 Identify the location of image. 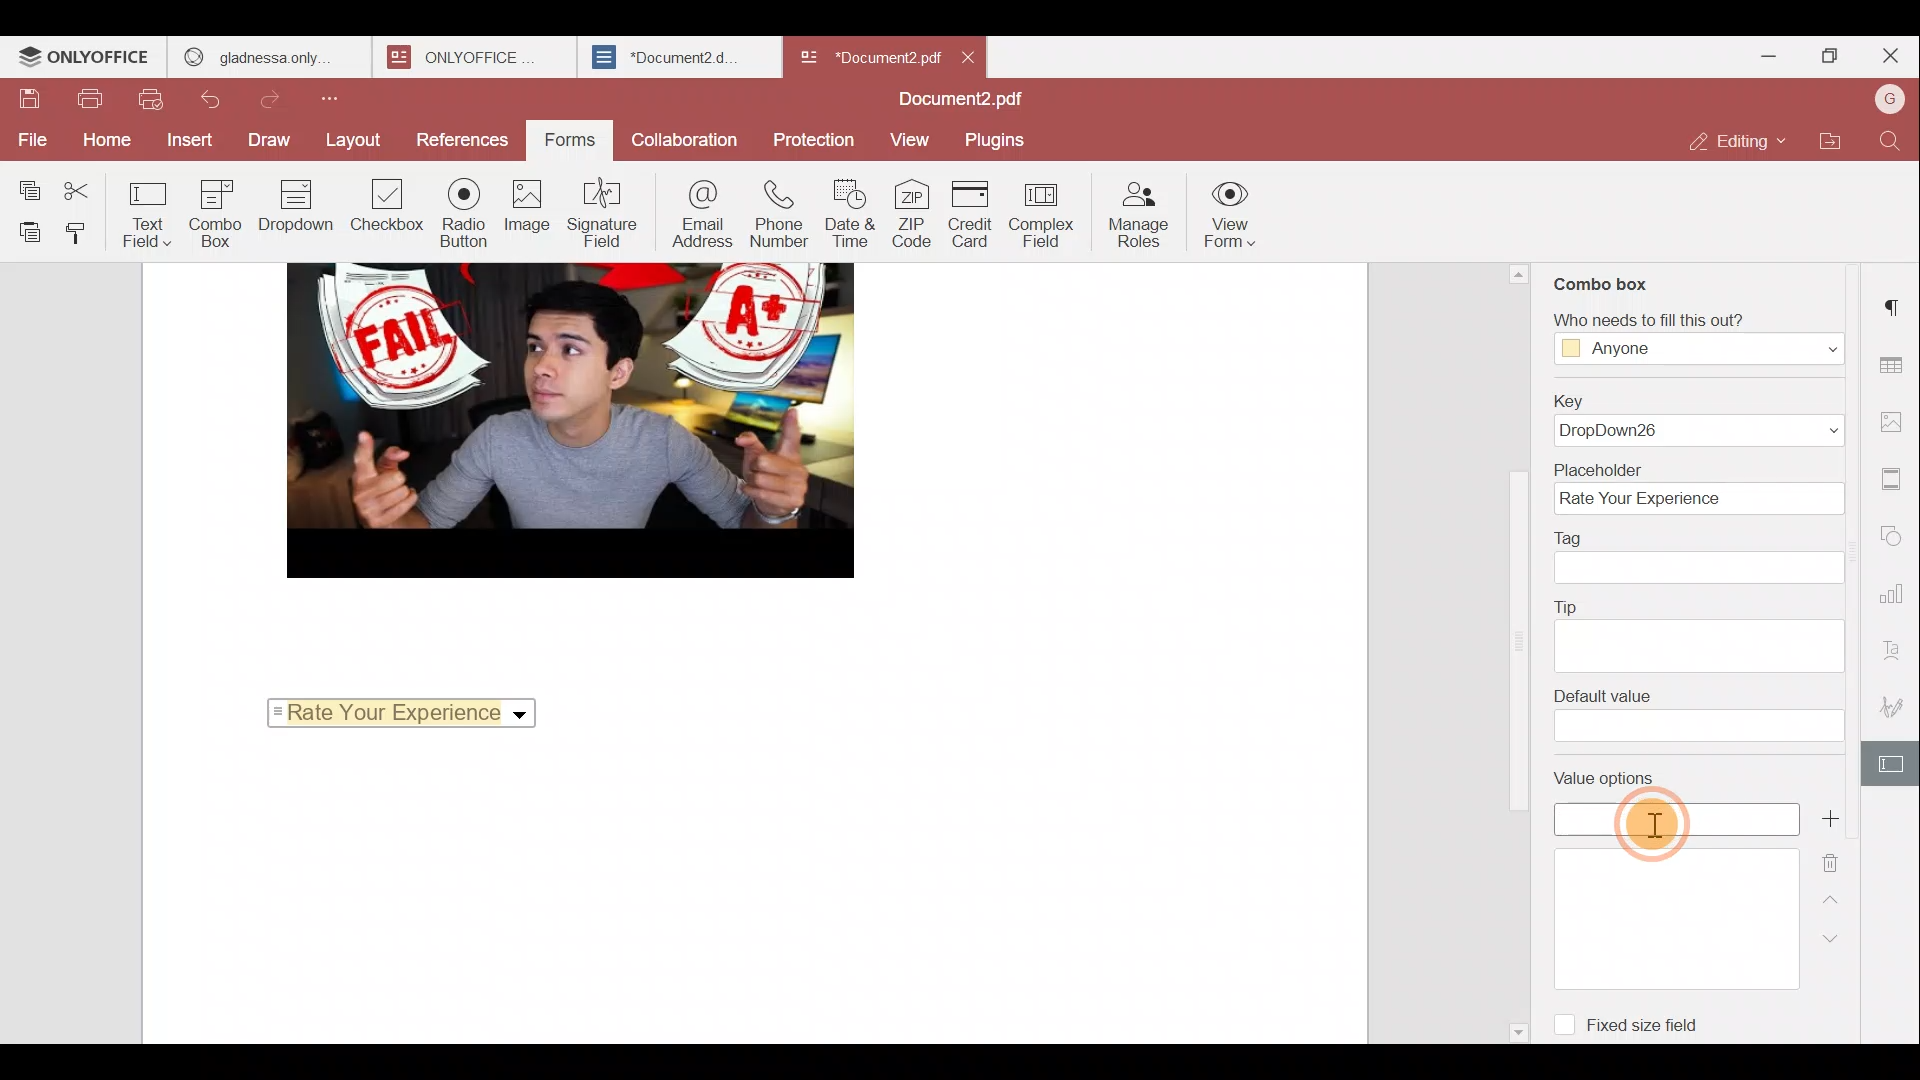
(569, 420).